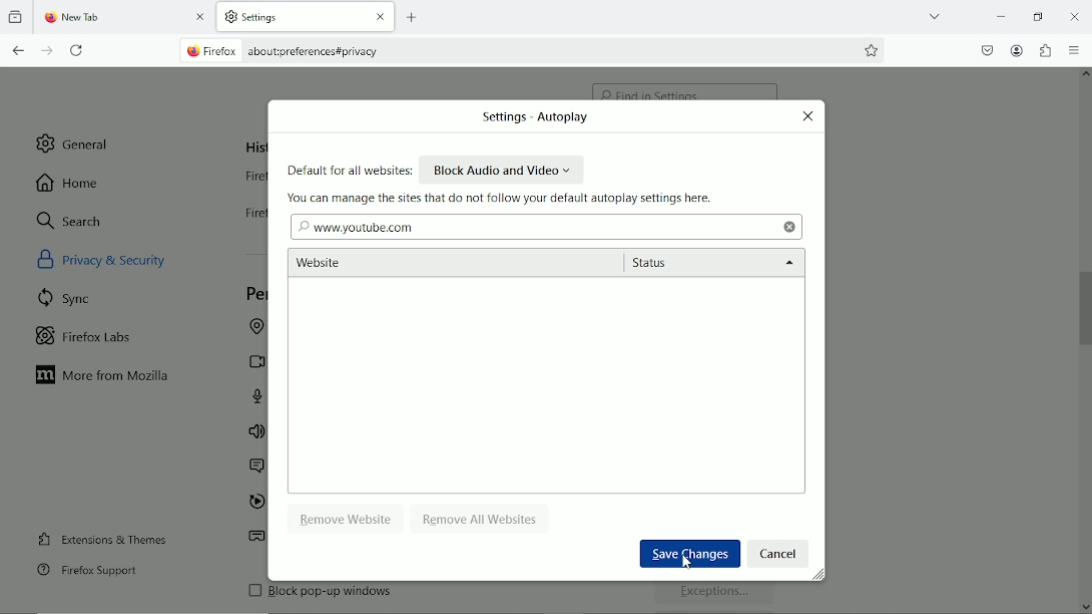 Image resolution: width=1092 pixels, height=614 pixels. Describe the element at coordinates (253, 361) in the screenshot. I see `camera` at that location.